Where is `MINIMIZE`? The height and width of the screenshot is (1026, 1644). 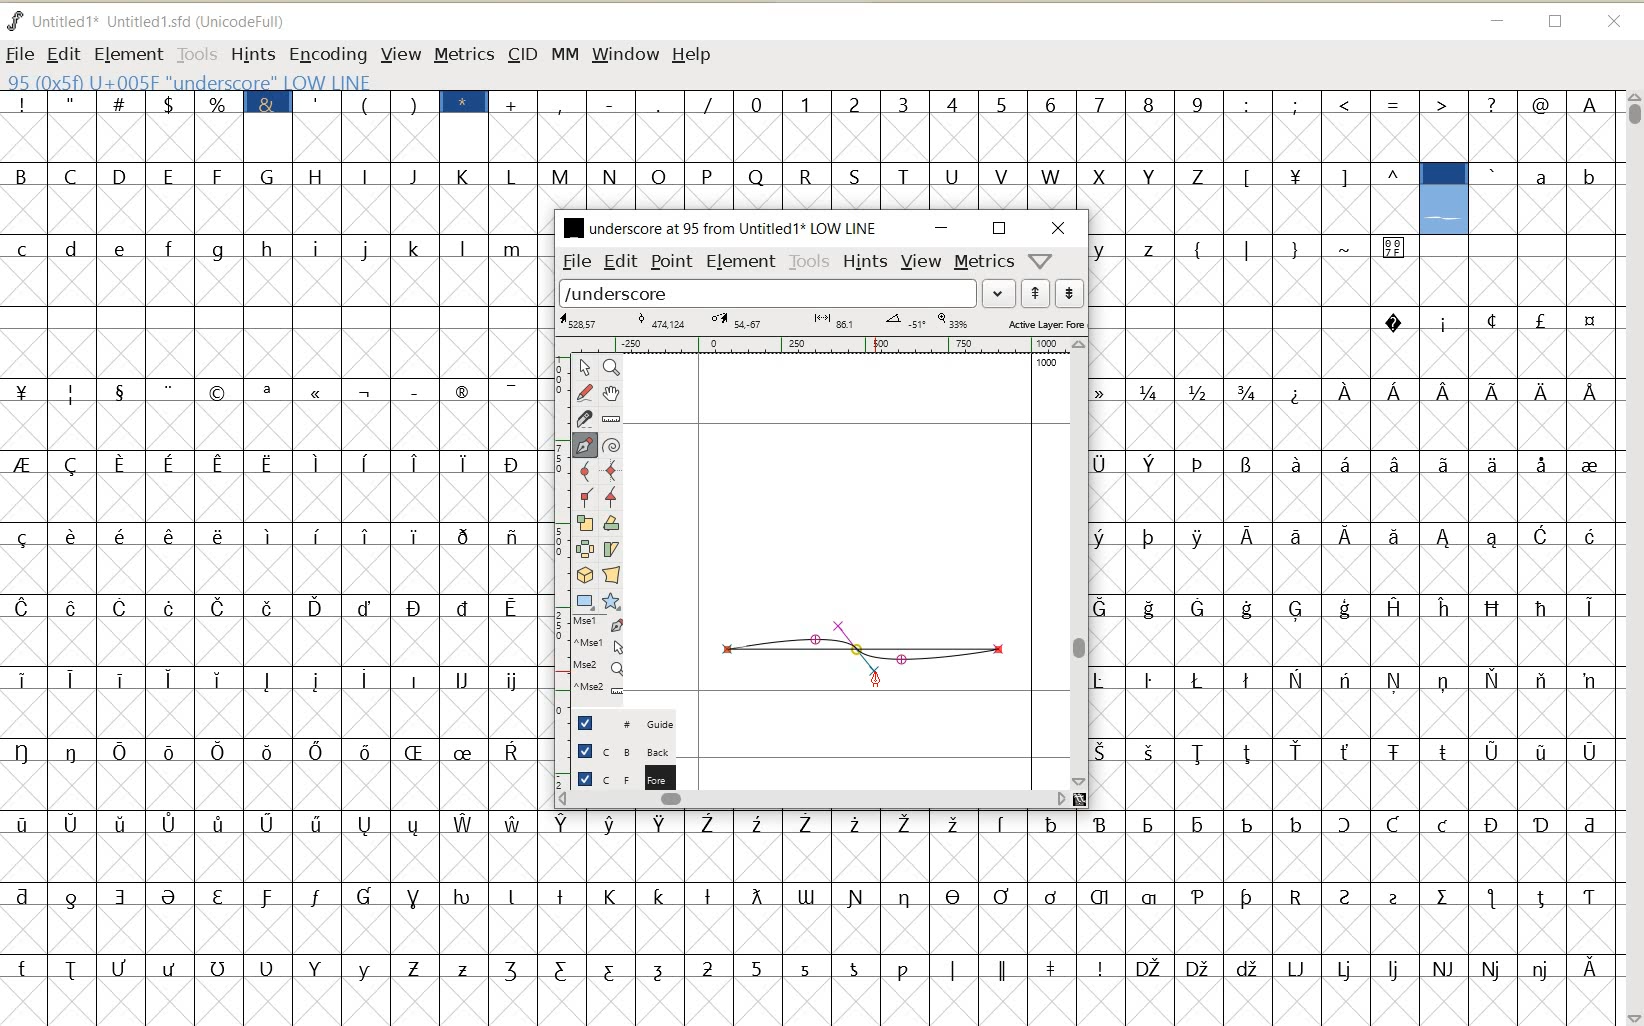 MINIMIZE is located at coordinates (1496, 18).